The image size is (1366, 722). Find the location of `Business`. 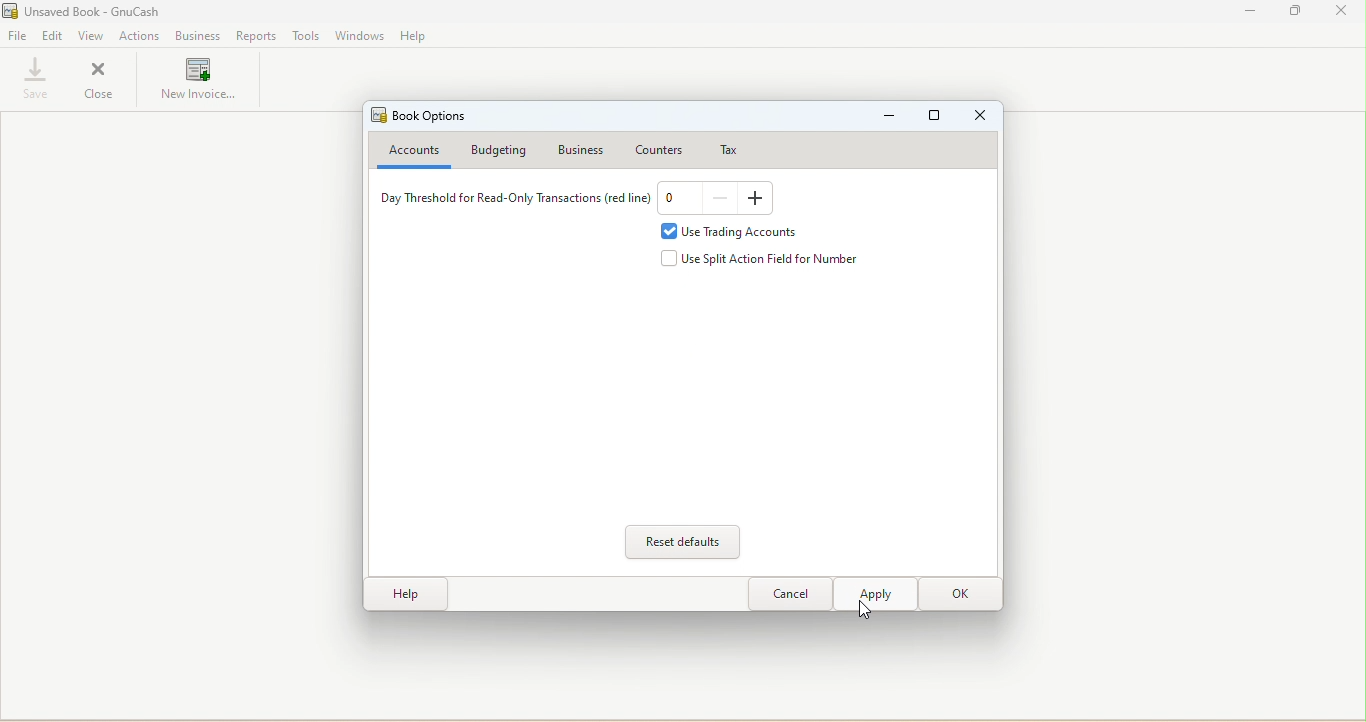

Business is located at coordinates (585, 149).